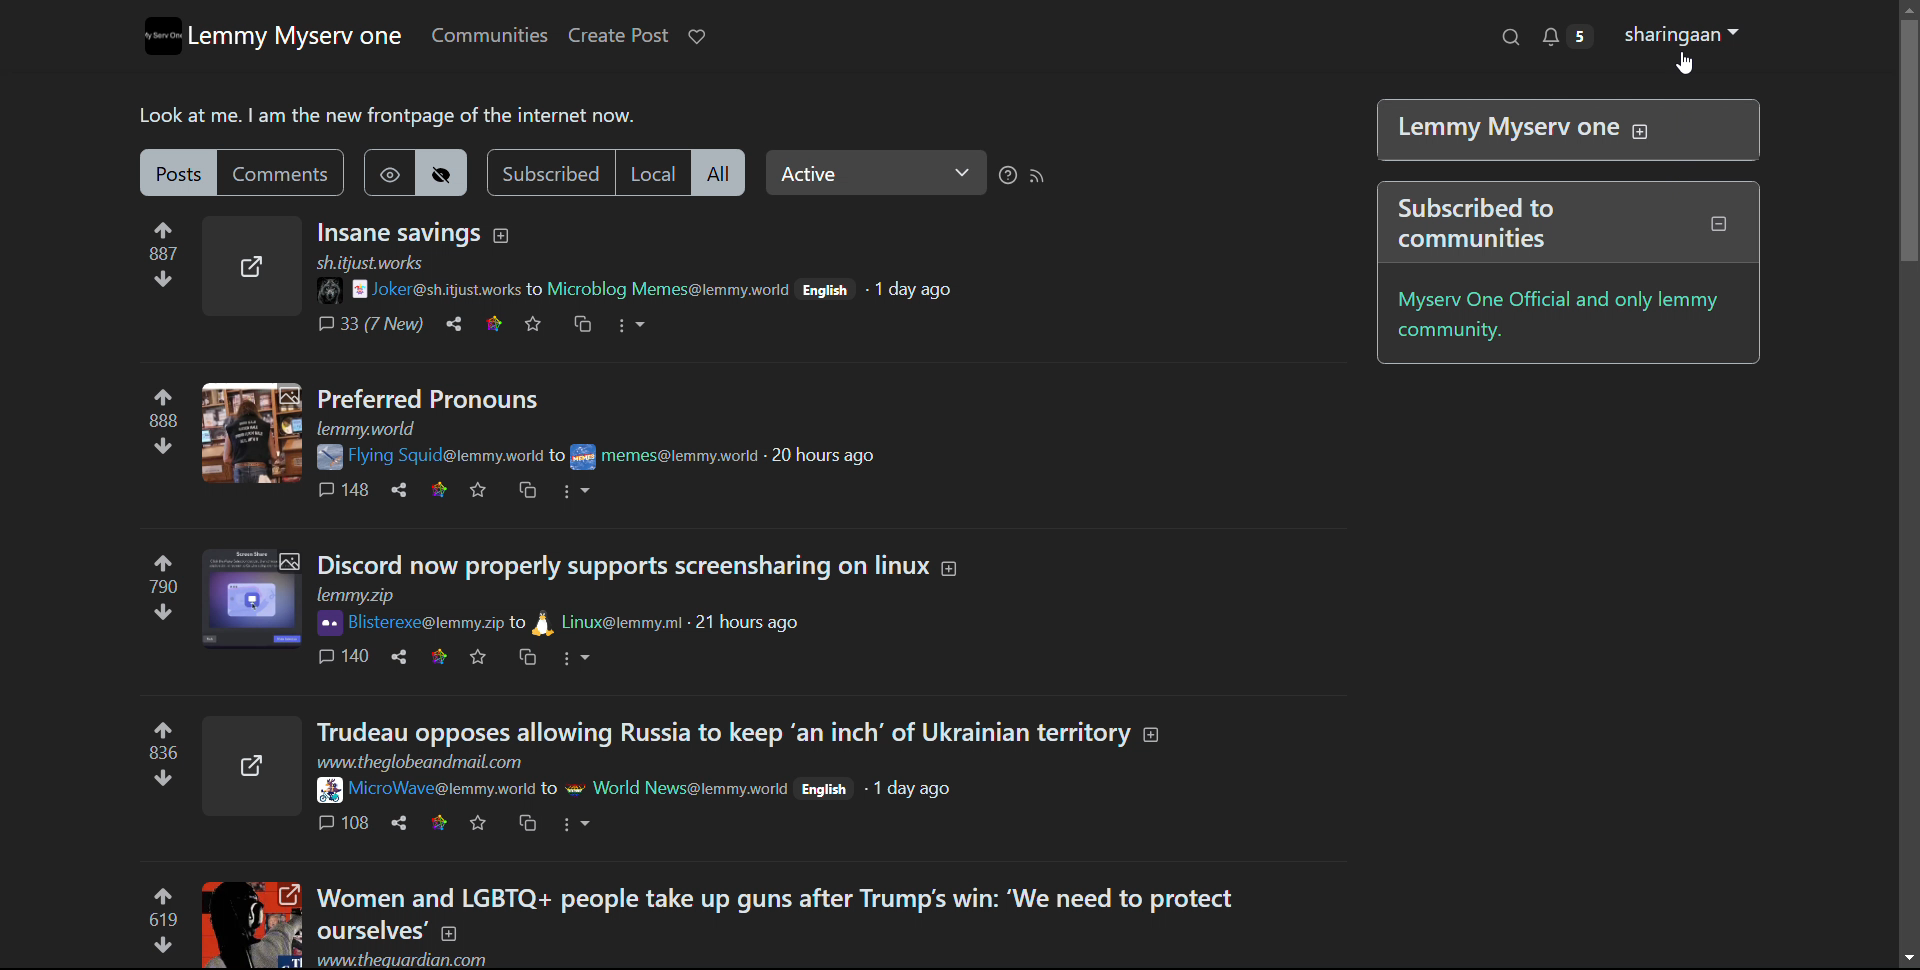  I want to click on link, so click(492, 325).